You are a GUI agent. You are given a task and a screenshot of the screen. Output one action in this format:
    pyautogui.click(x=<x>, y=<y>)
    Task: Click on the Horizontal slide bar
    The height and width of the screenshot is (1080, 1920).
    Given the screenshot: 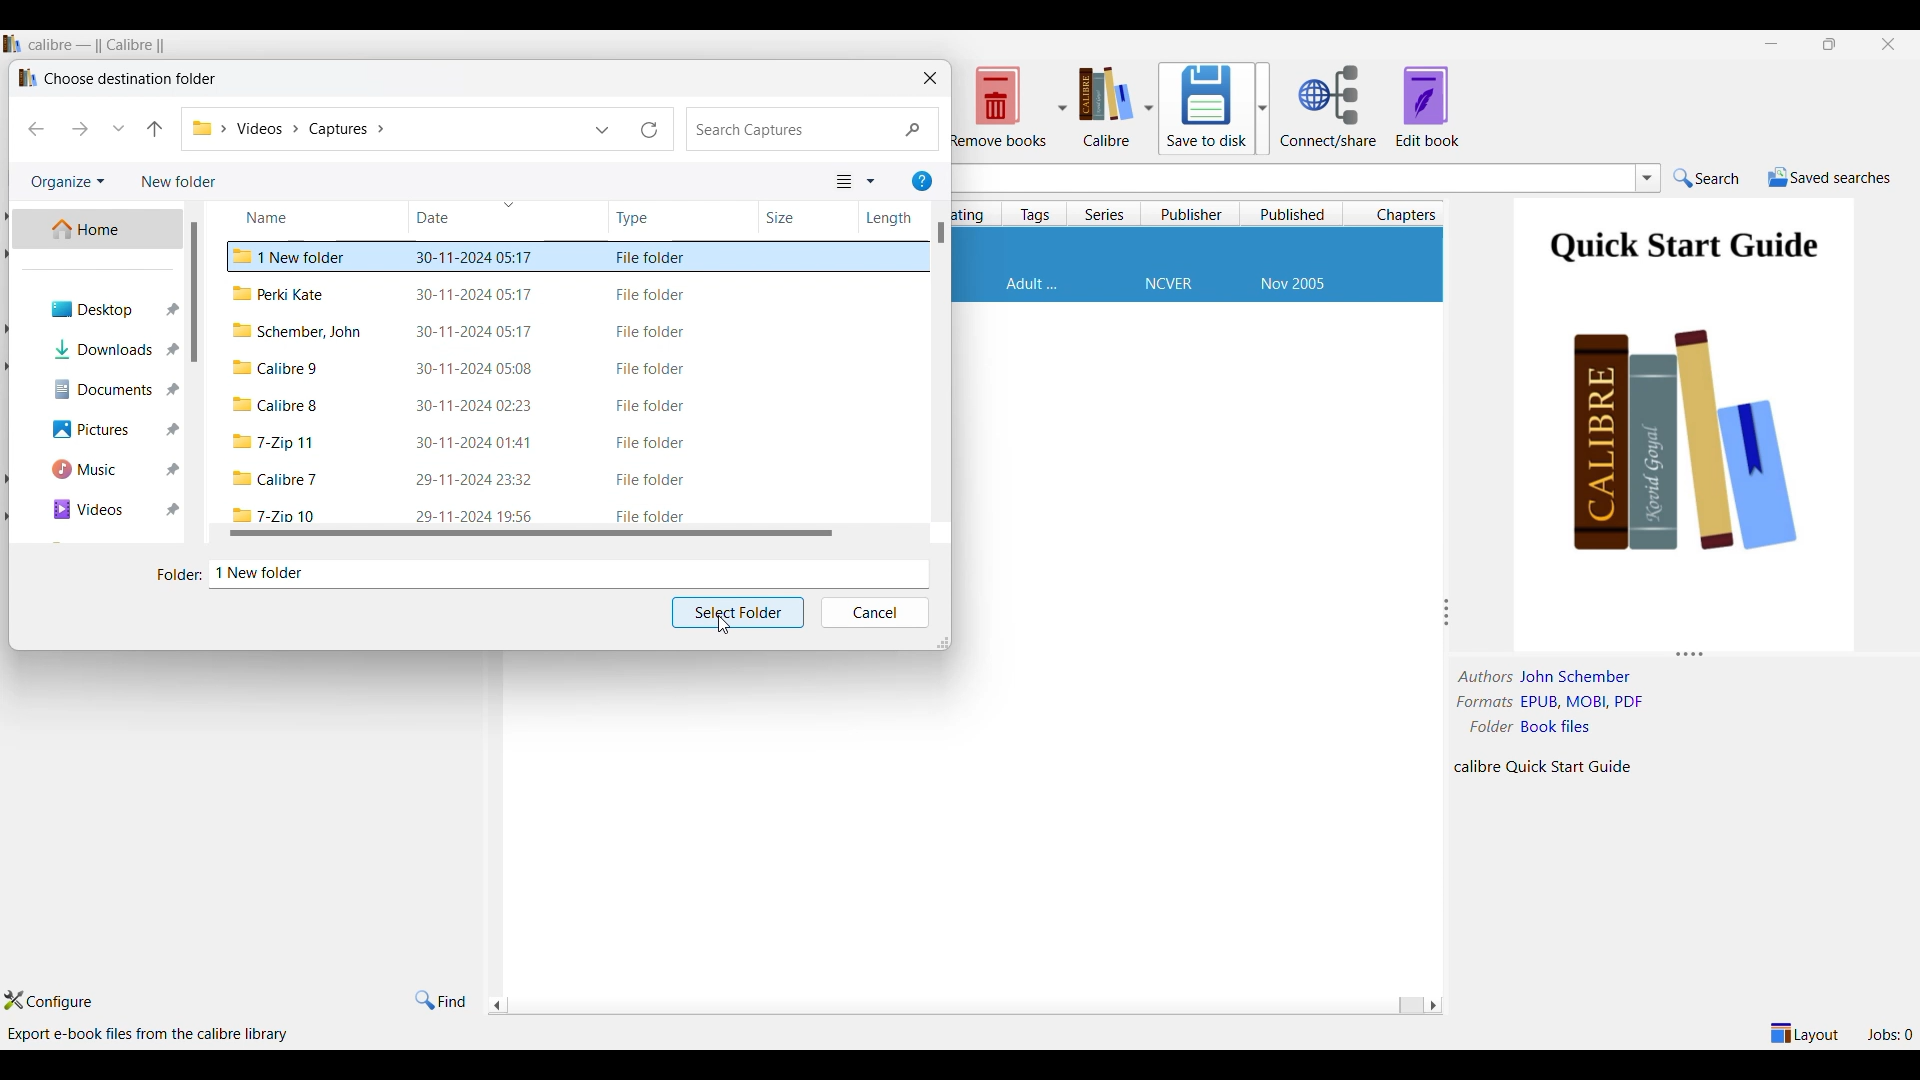 What is the action you would take?
    pyautogui.click(x=533, y=532)
    